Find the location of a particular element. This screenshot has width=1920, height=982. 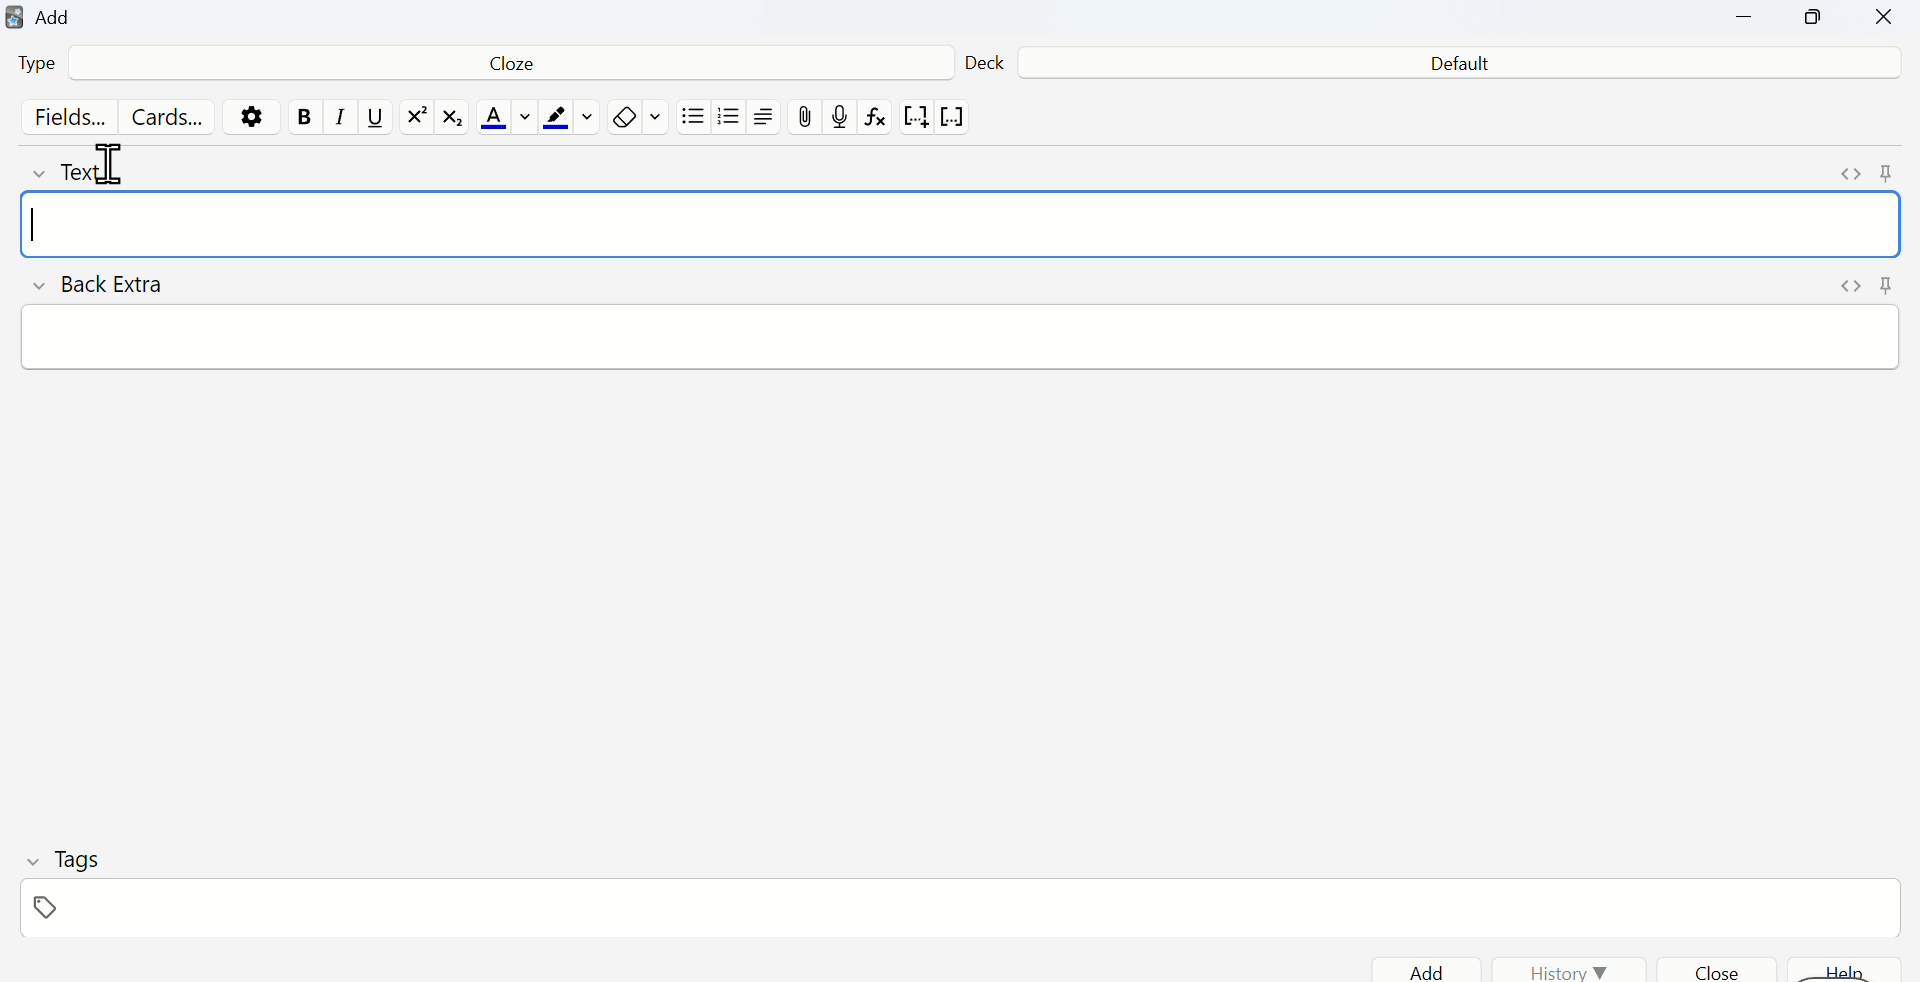

Tag is located at coordinates (52, 911).